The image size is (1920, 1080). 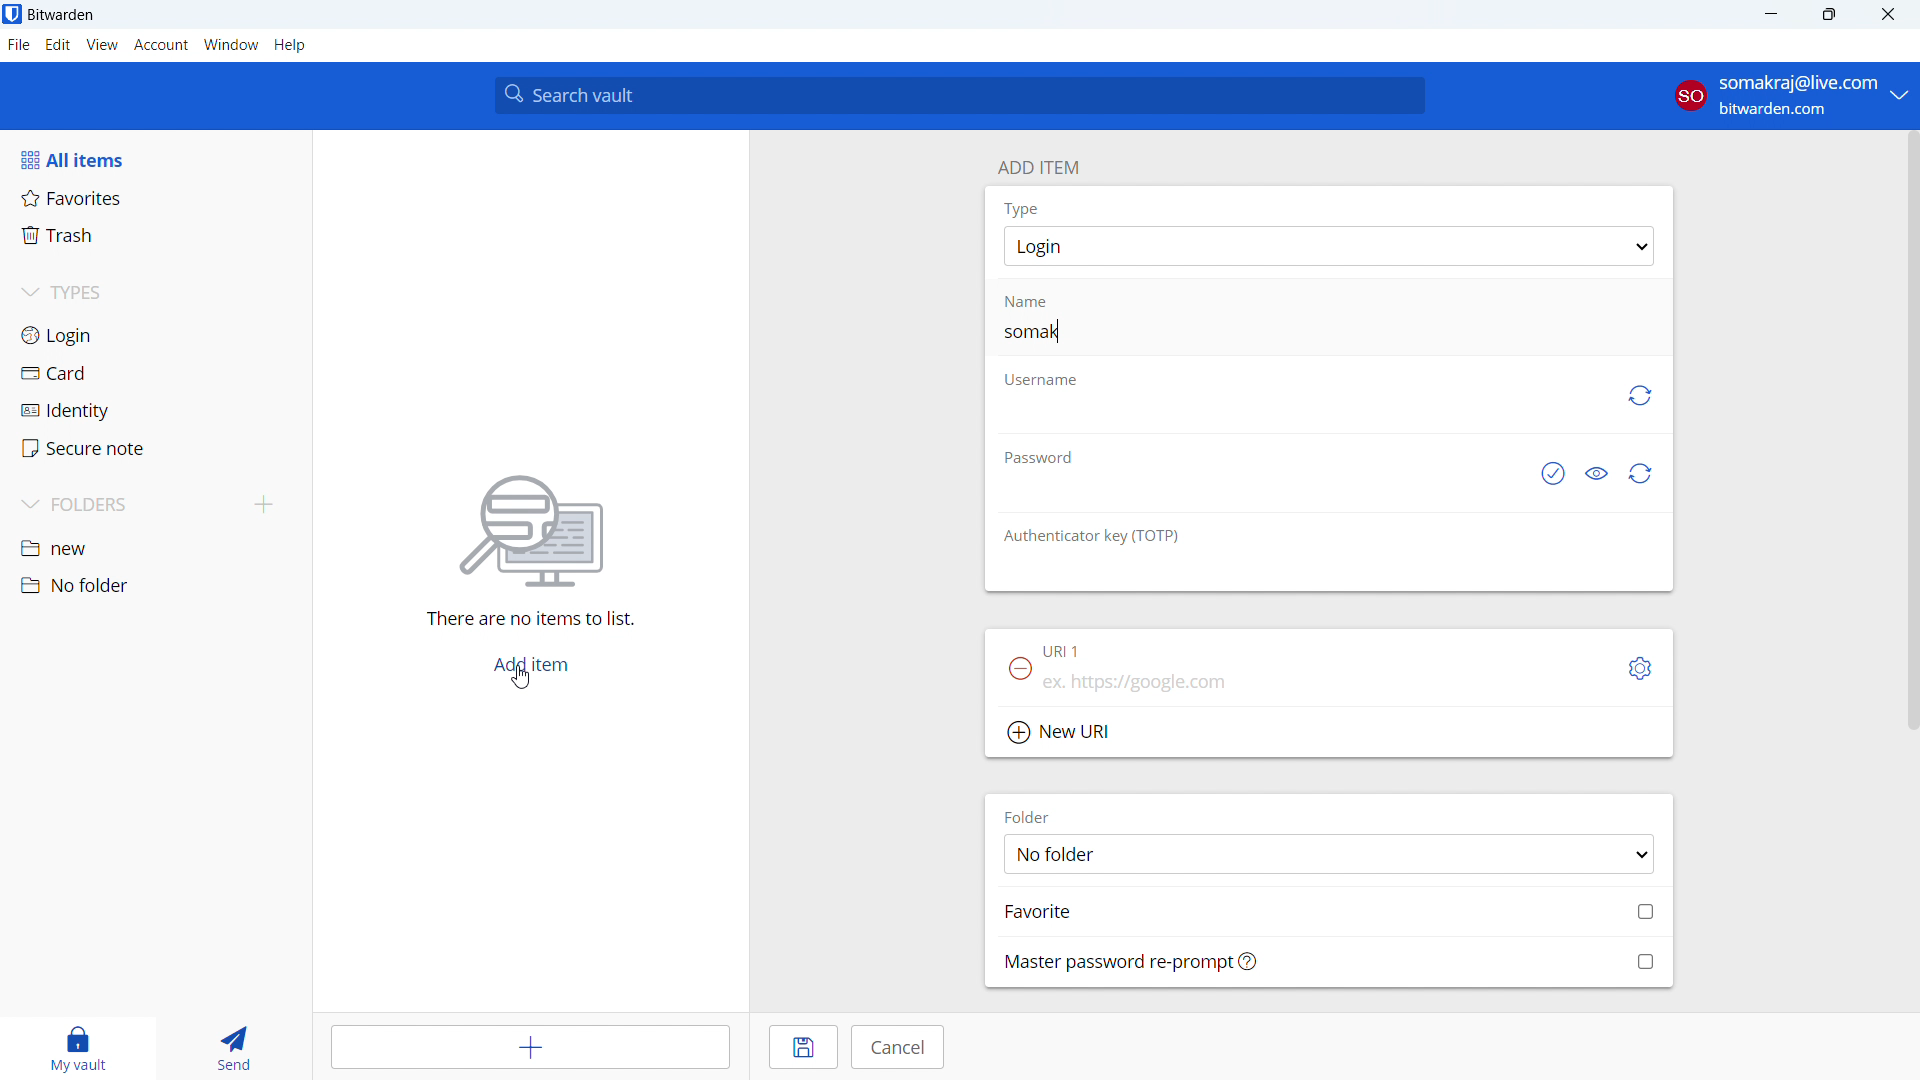 What do you see at coordinates (153, 585) in the screenshot?
I see `no folder` at bounding box center [153, 585].